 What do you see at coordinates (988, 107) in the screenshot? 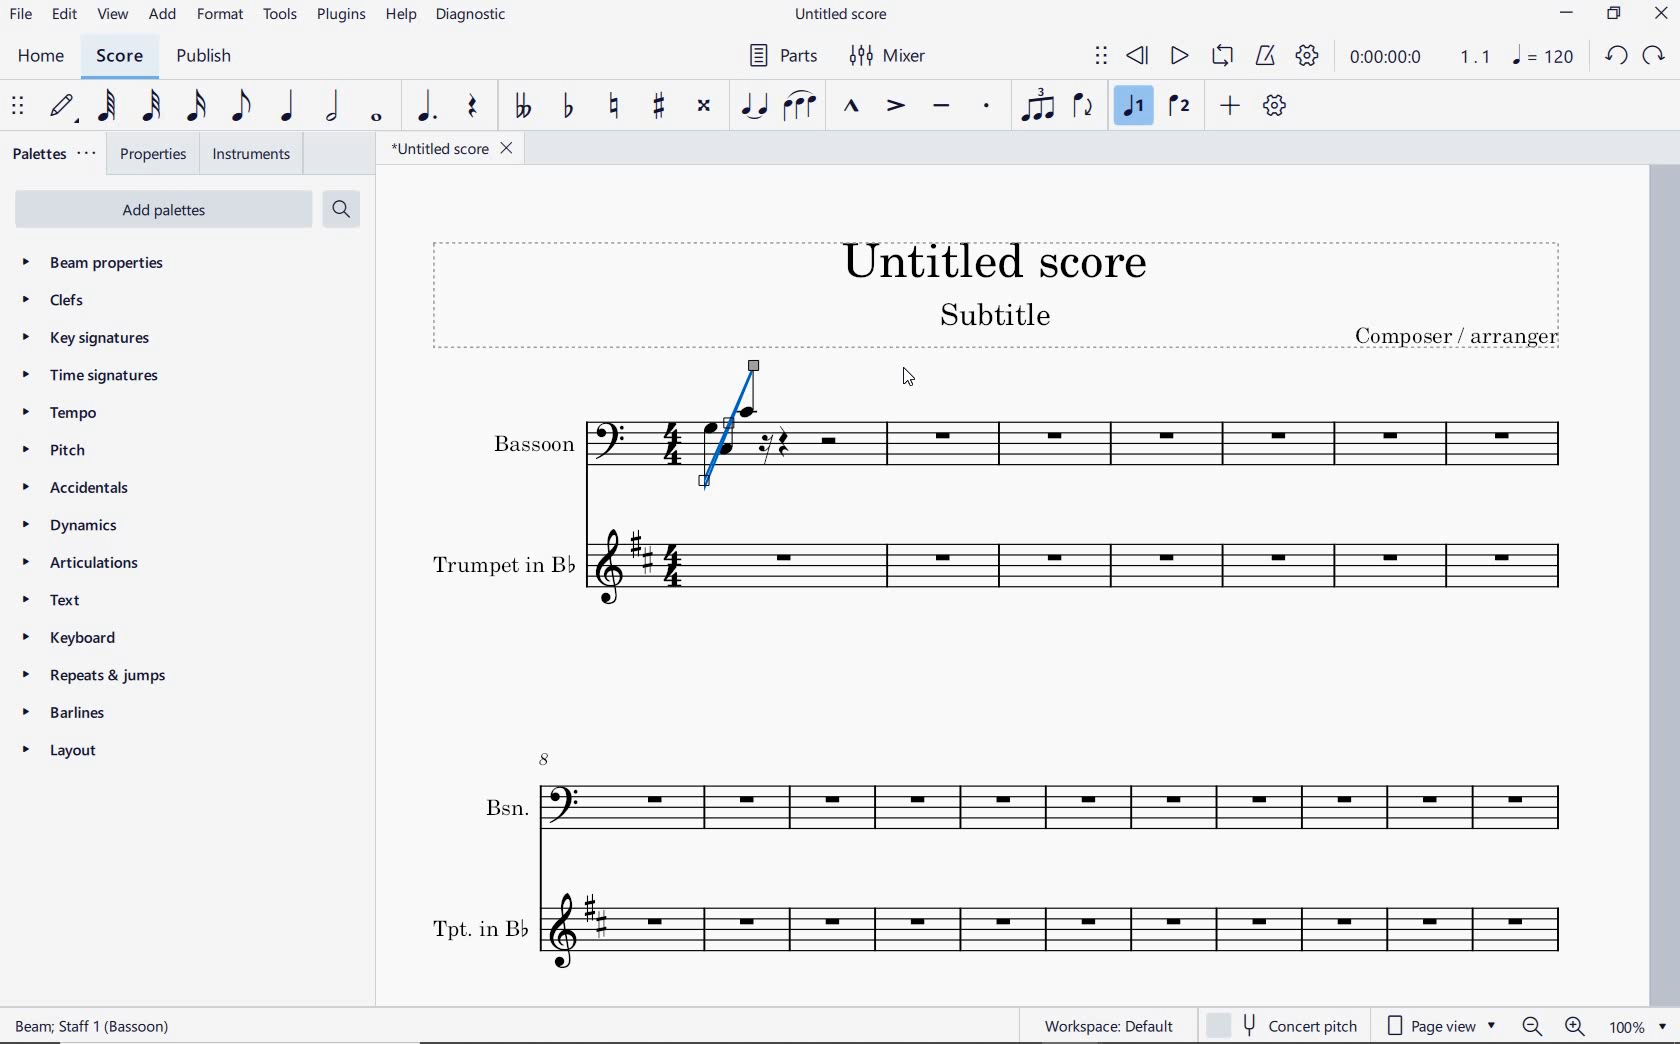
I see `staccato` at bounding box center [988, 107].